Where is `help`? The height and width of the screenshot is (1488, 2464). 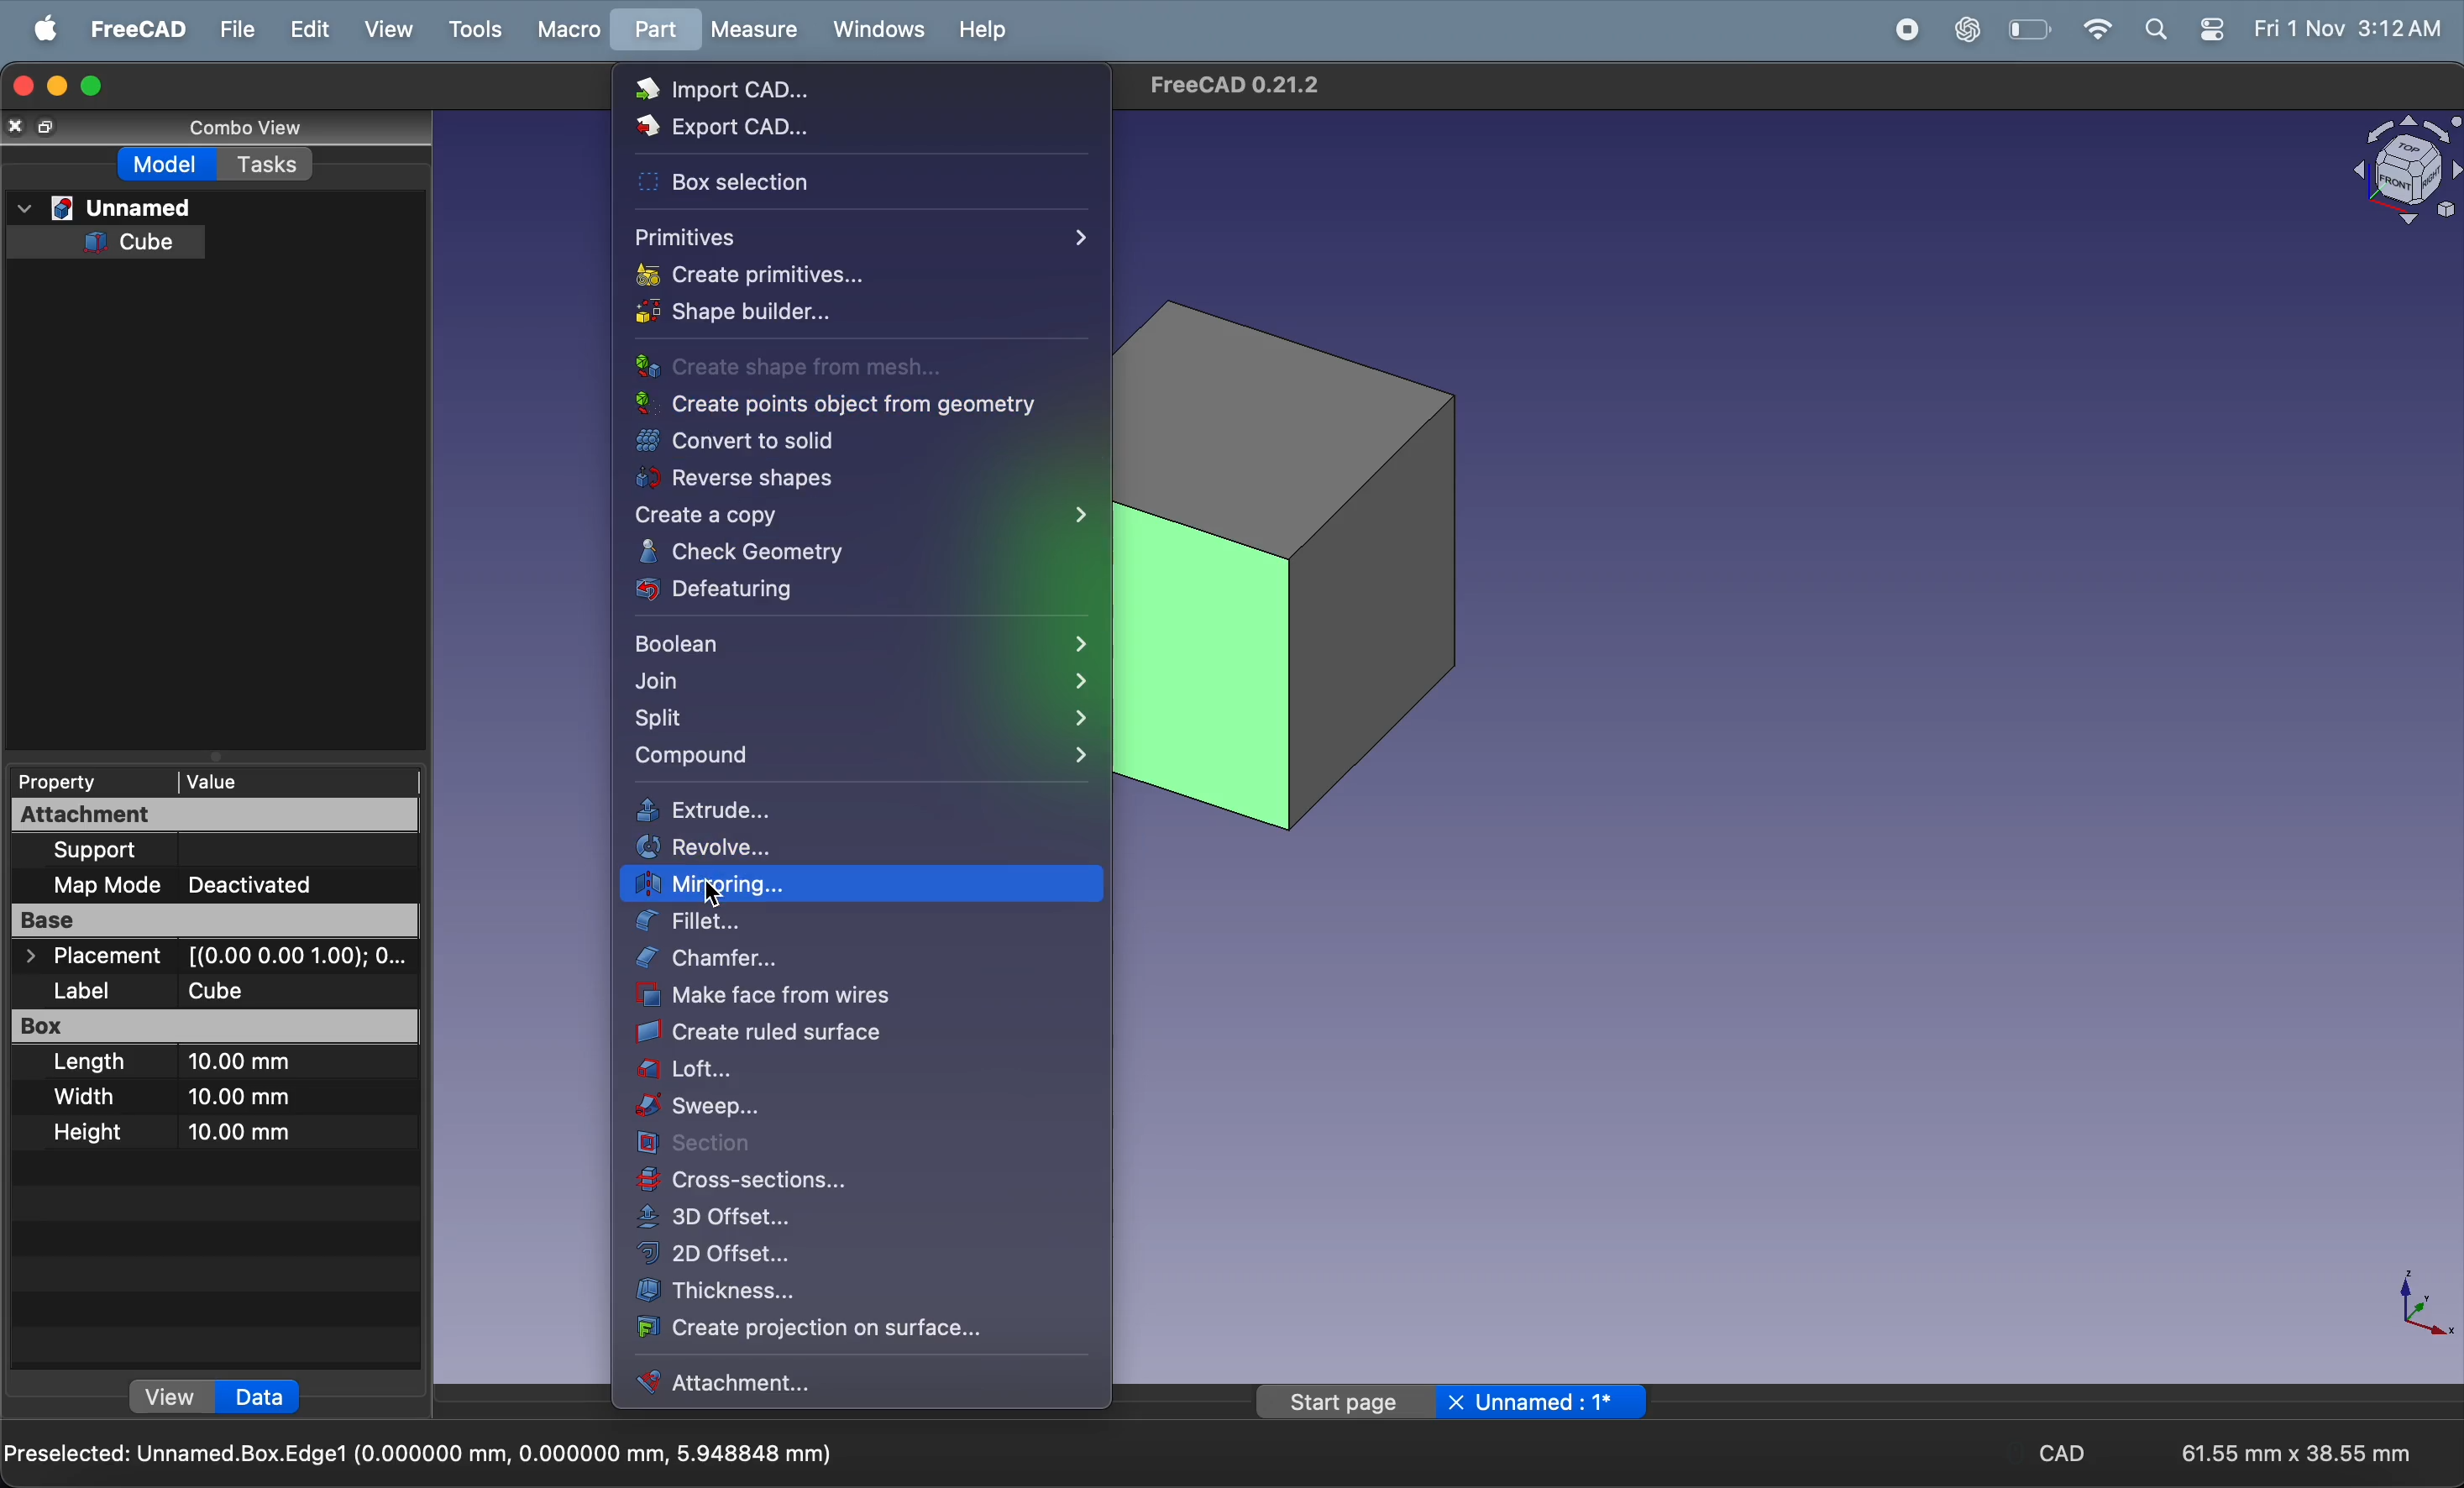
help is located at coordinates (980, 31).